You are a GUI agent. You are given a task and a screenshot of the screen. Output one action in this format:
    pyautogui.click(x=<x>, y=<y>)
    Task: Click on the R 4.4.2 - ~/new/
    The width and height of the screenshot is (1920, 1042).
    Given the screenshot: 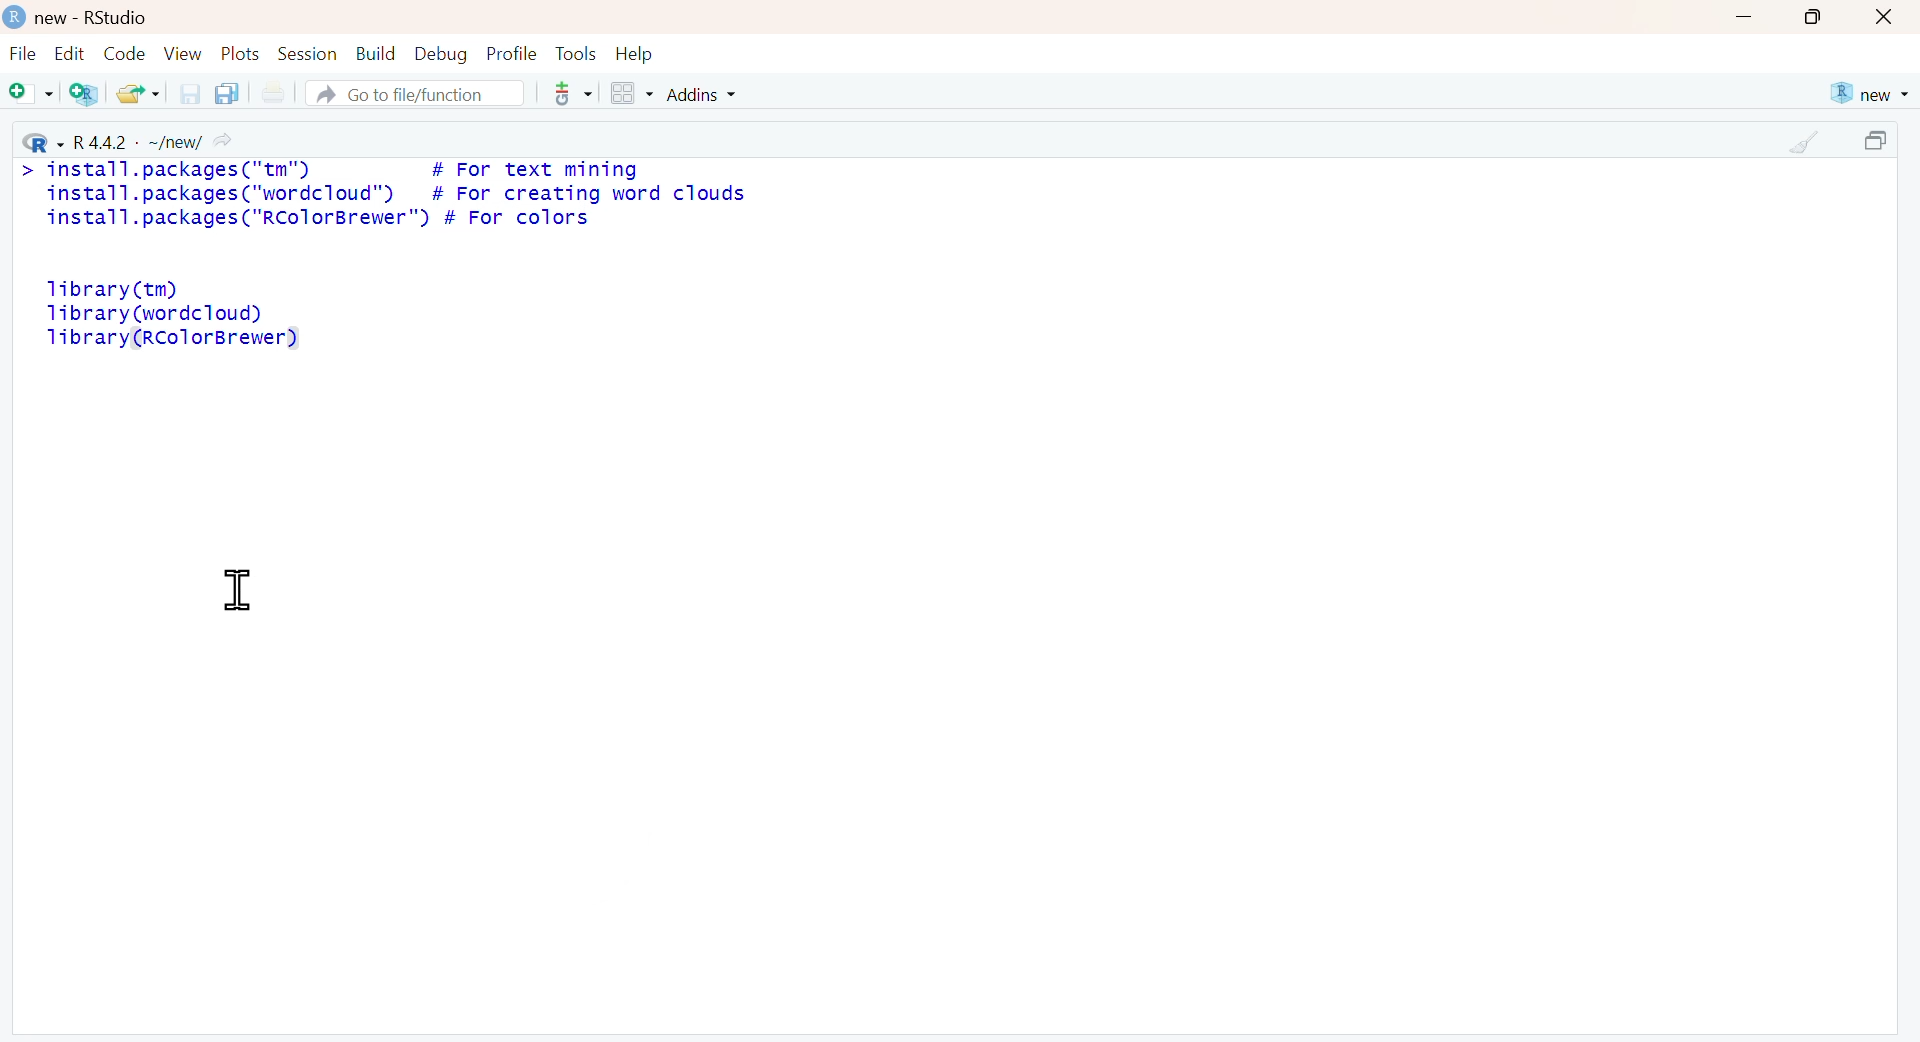 What is the action you would take?
    pyautogui.click(x=125, y=138)
    